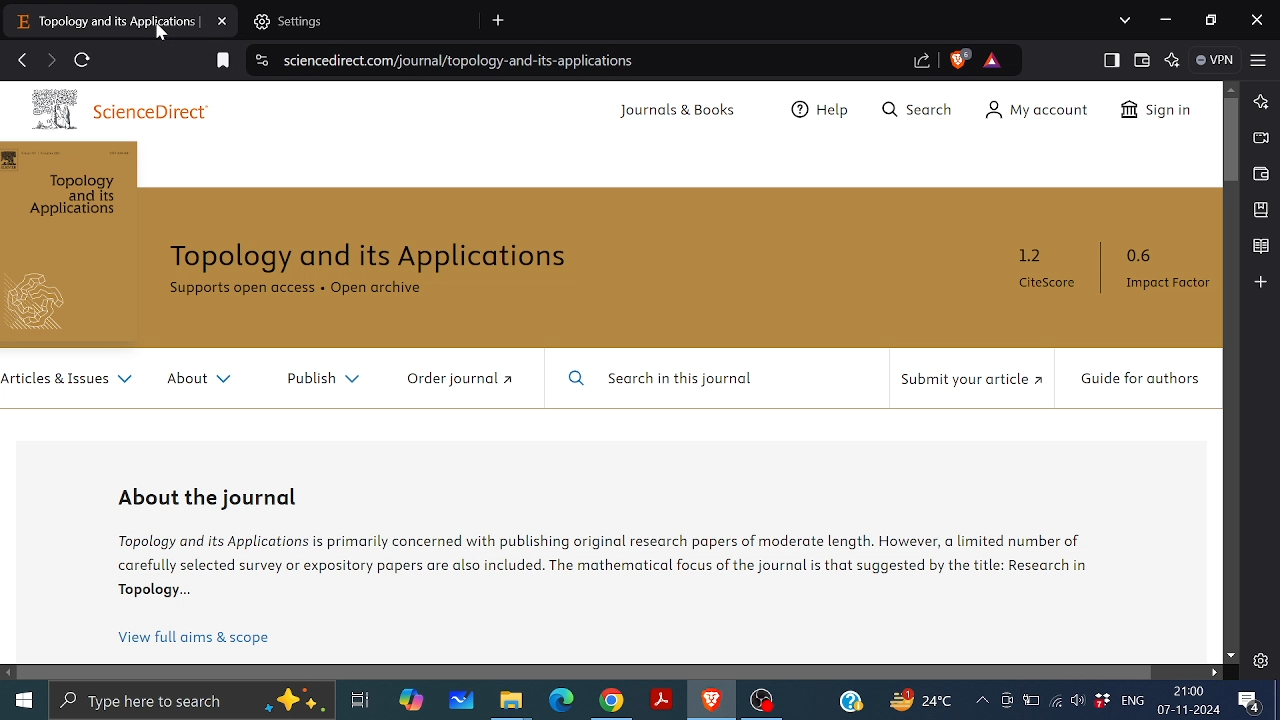 The width and height of the screenshot is (1280, 720). Describe the element at coordinates (224, 21) in the screenshot. I see `Close current tab` at that location.